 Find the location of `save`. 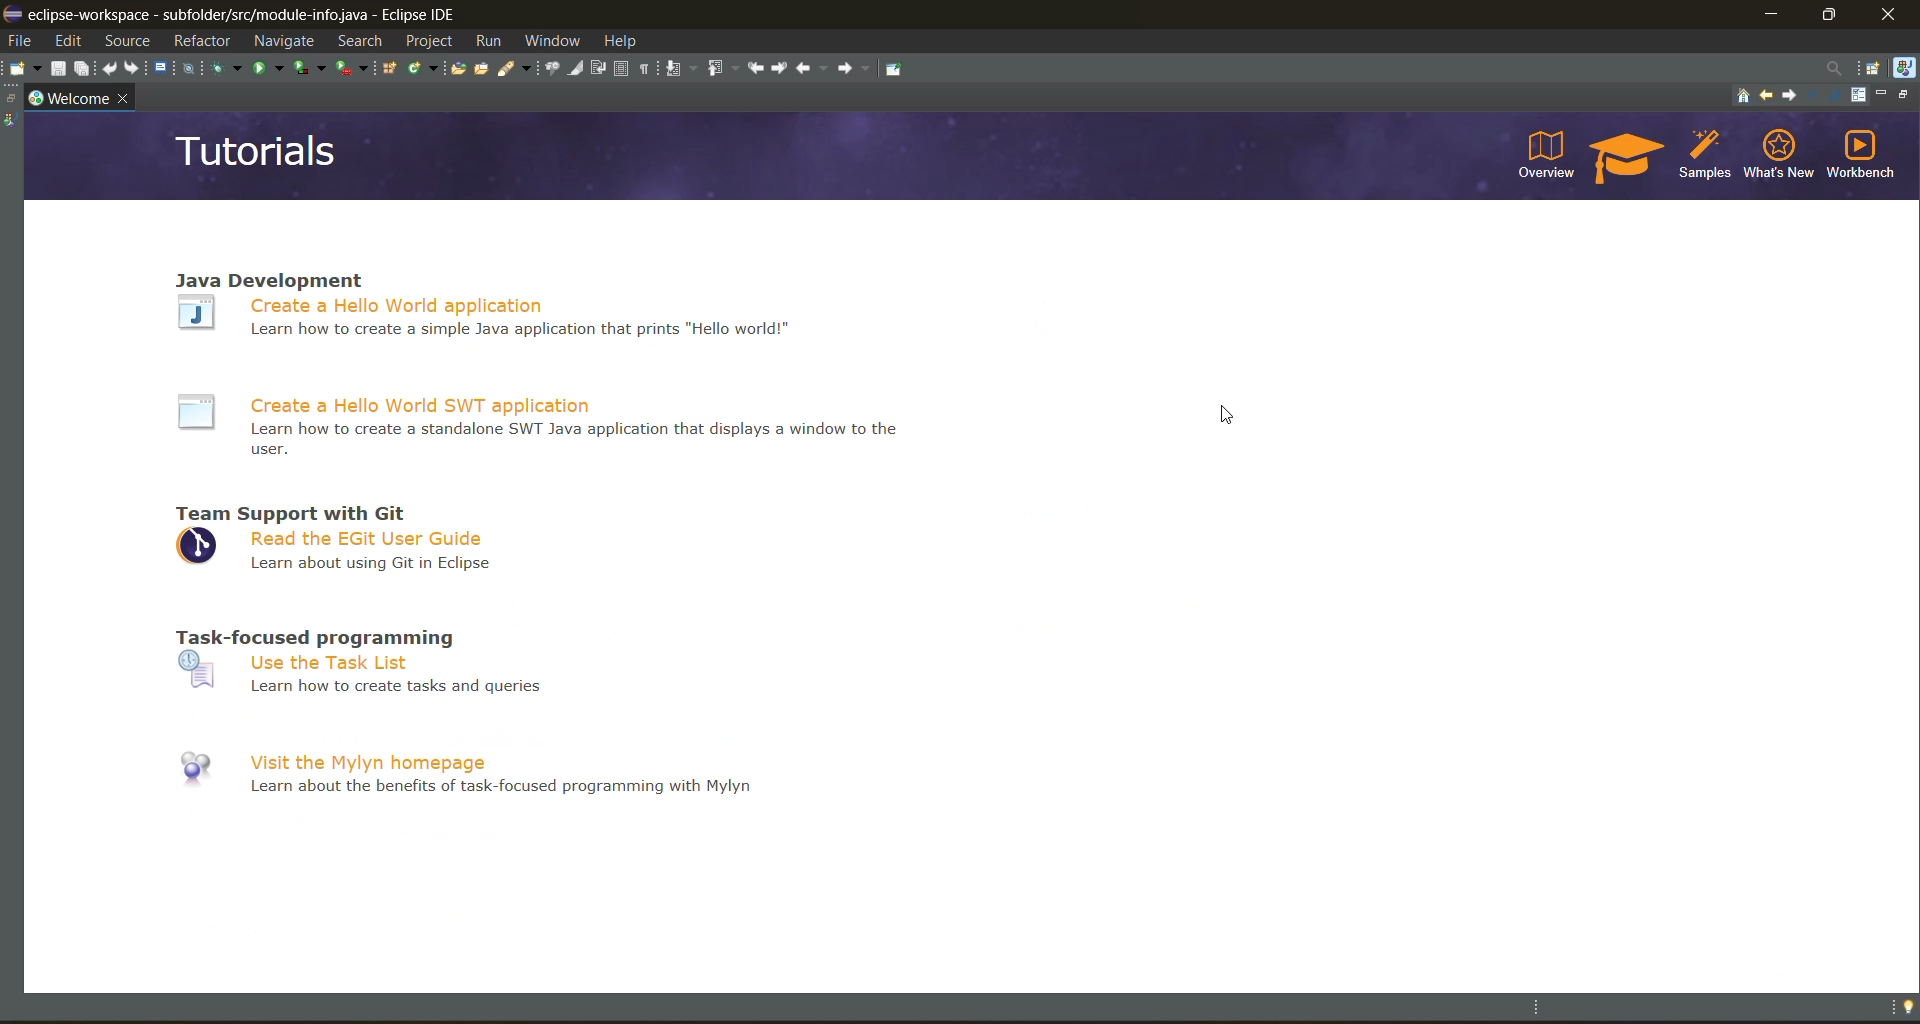

save is located at coordinates (60, 68).